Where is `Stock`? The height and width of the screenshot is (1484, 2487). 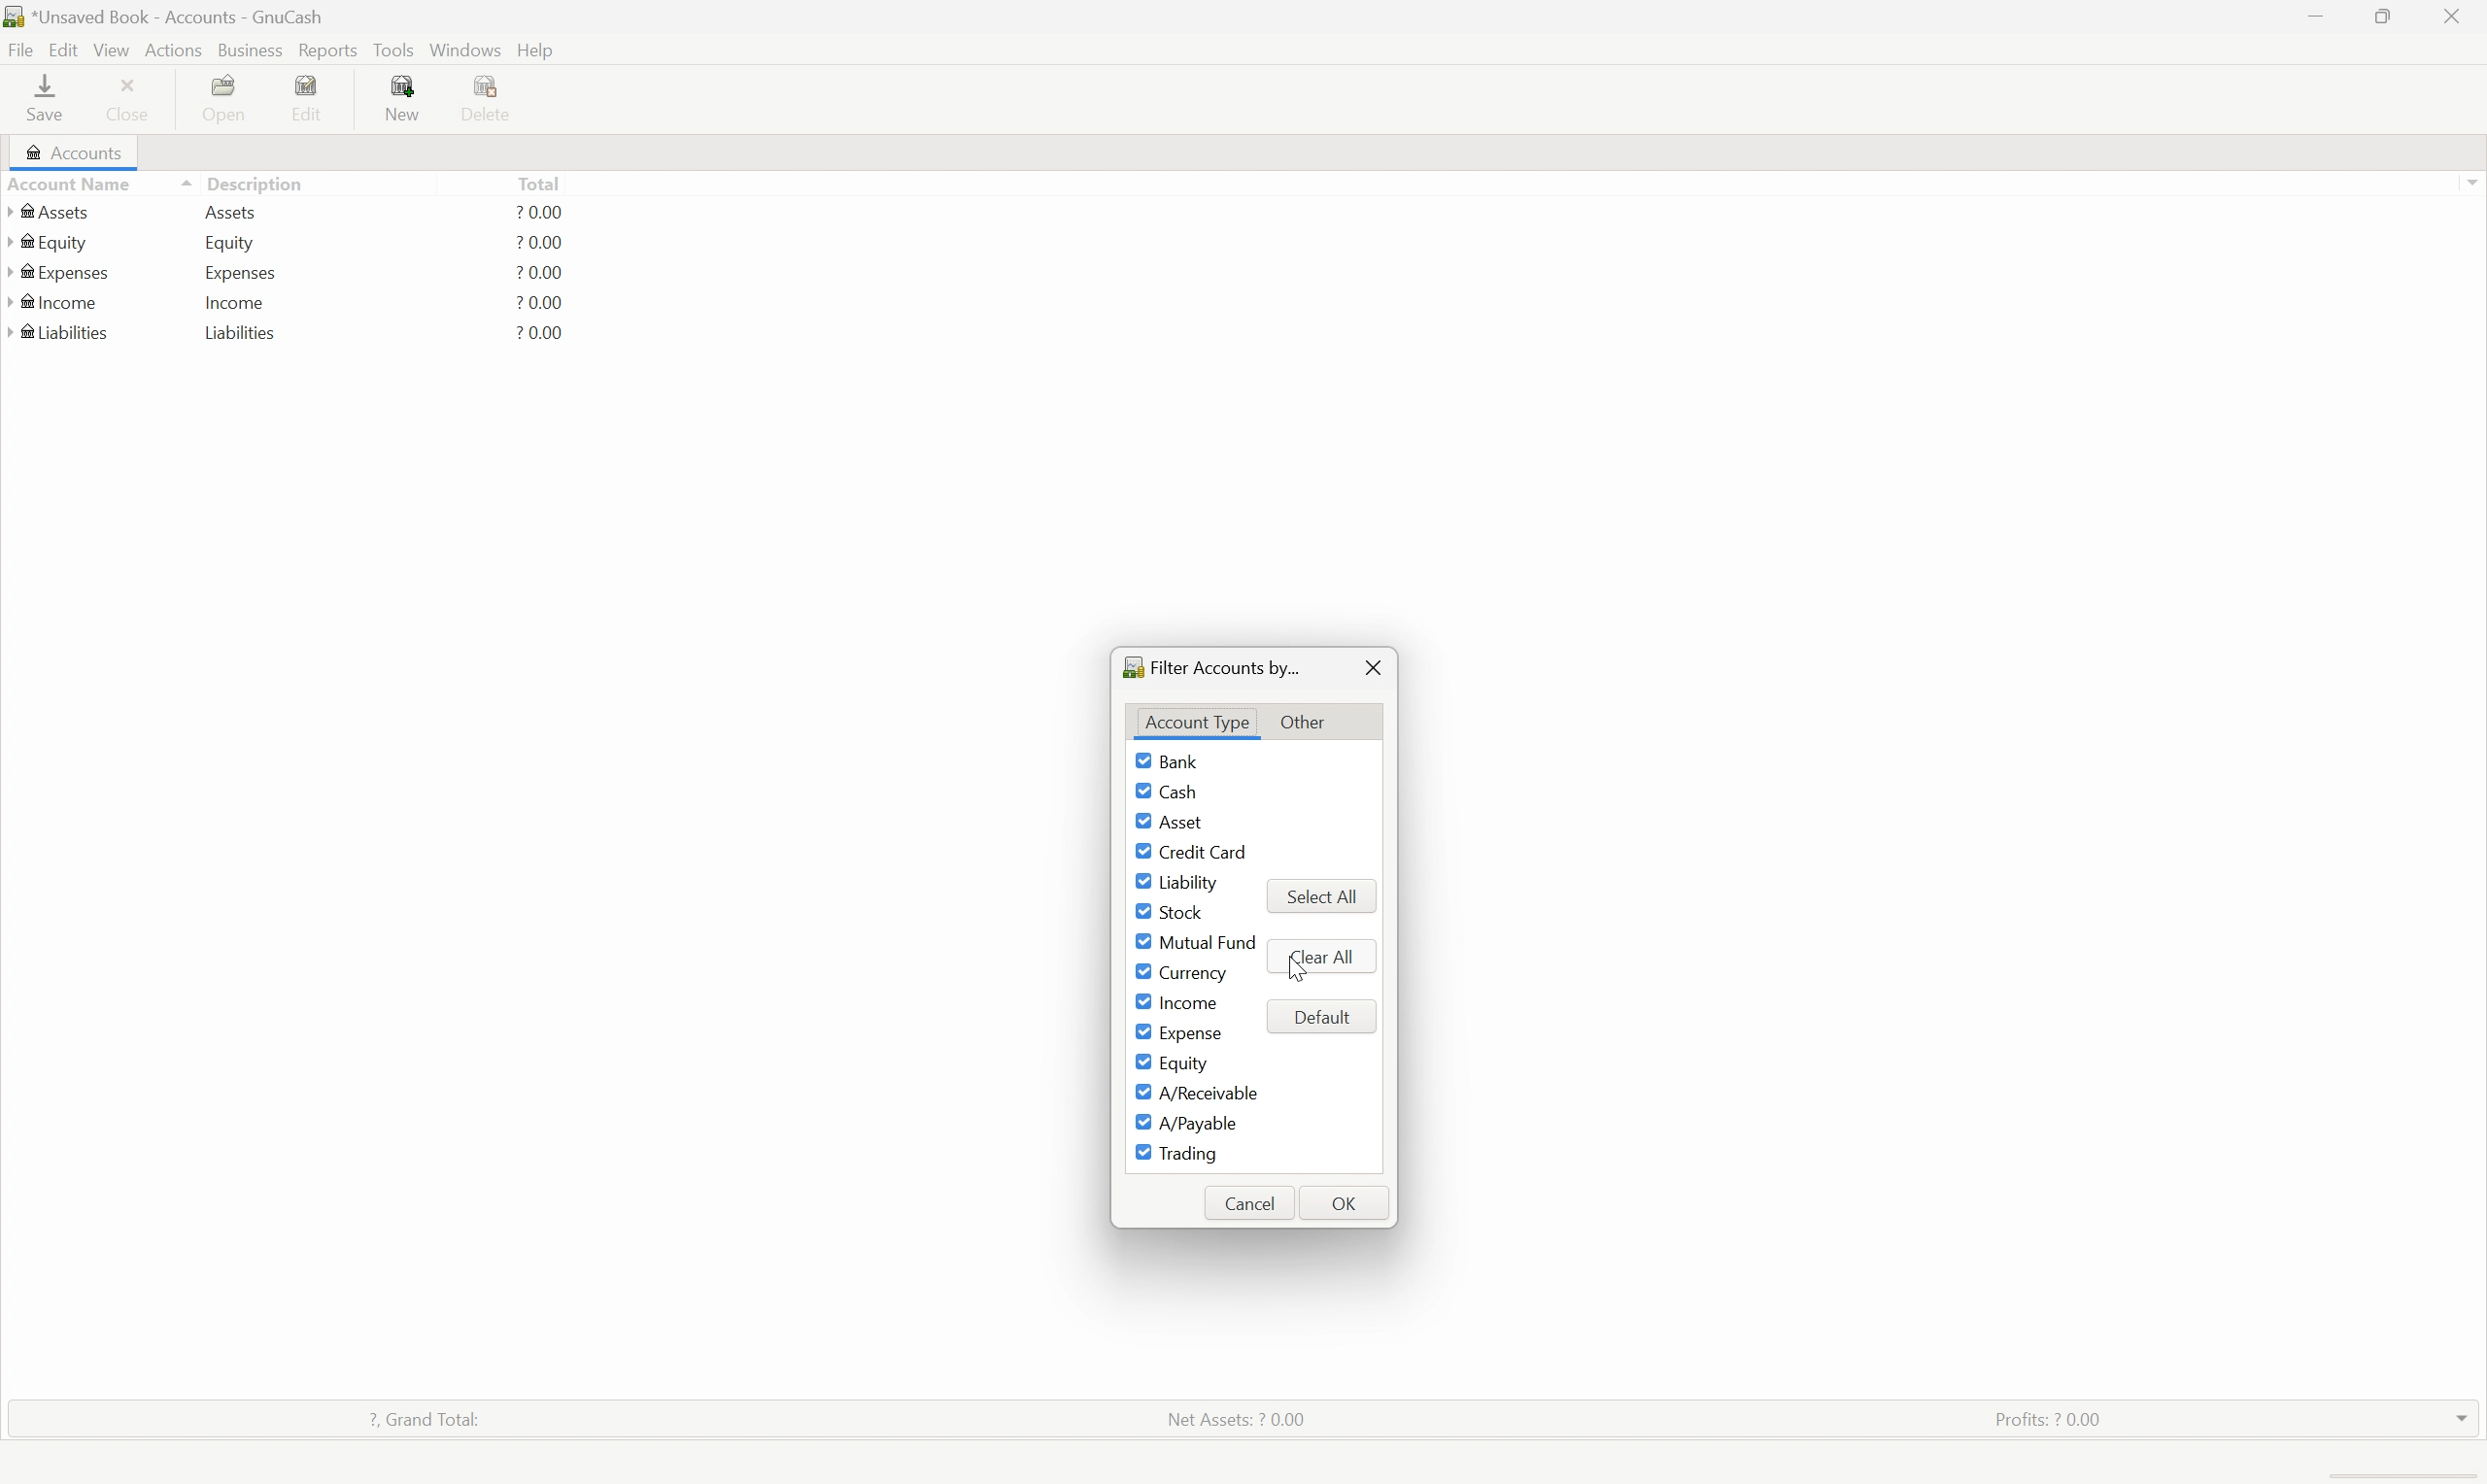
Stock is located at coordinates (1188, 916).